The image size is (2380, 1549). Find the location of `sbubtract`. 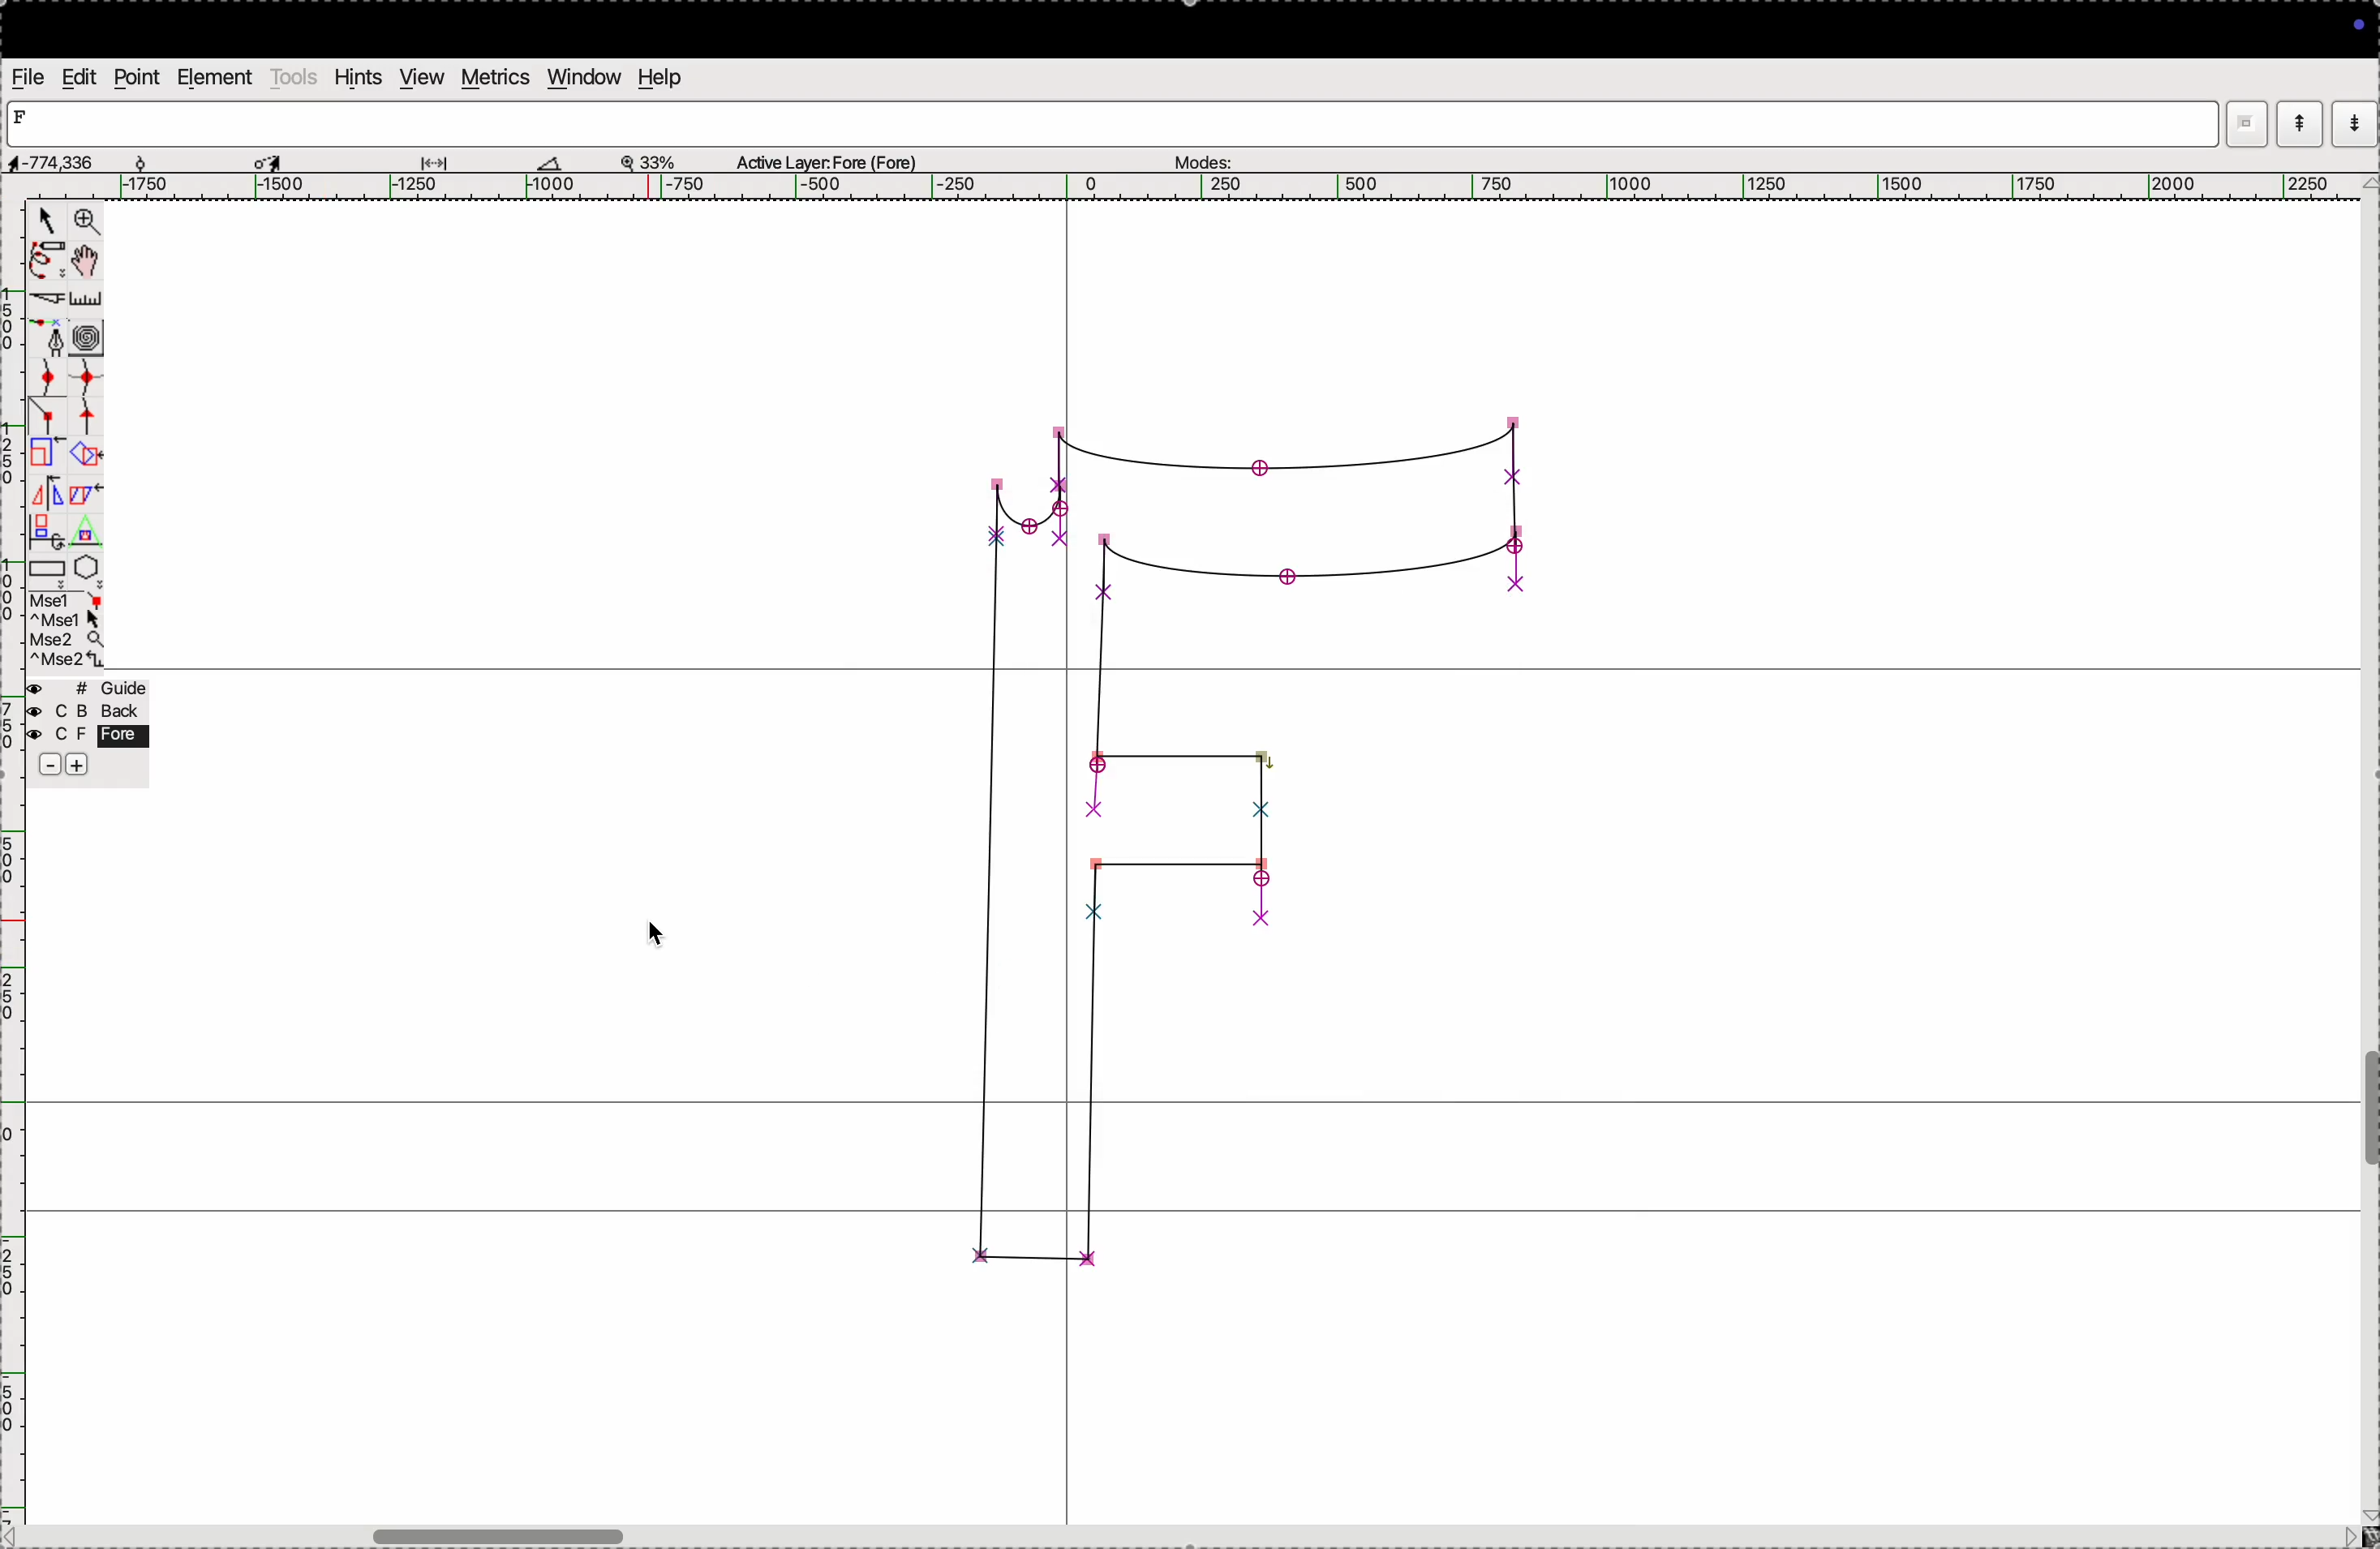

sbubtract is located at coordinates (41, 766).